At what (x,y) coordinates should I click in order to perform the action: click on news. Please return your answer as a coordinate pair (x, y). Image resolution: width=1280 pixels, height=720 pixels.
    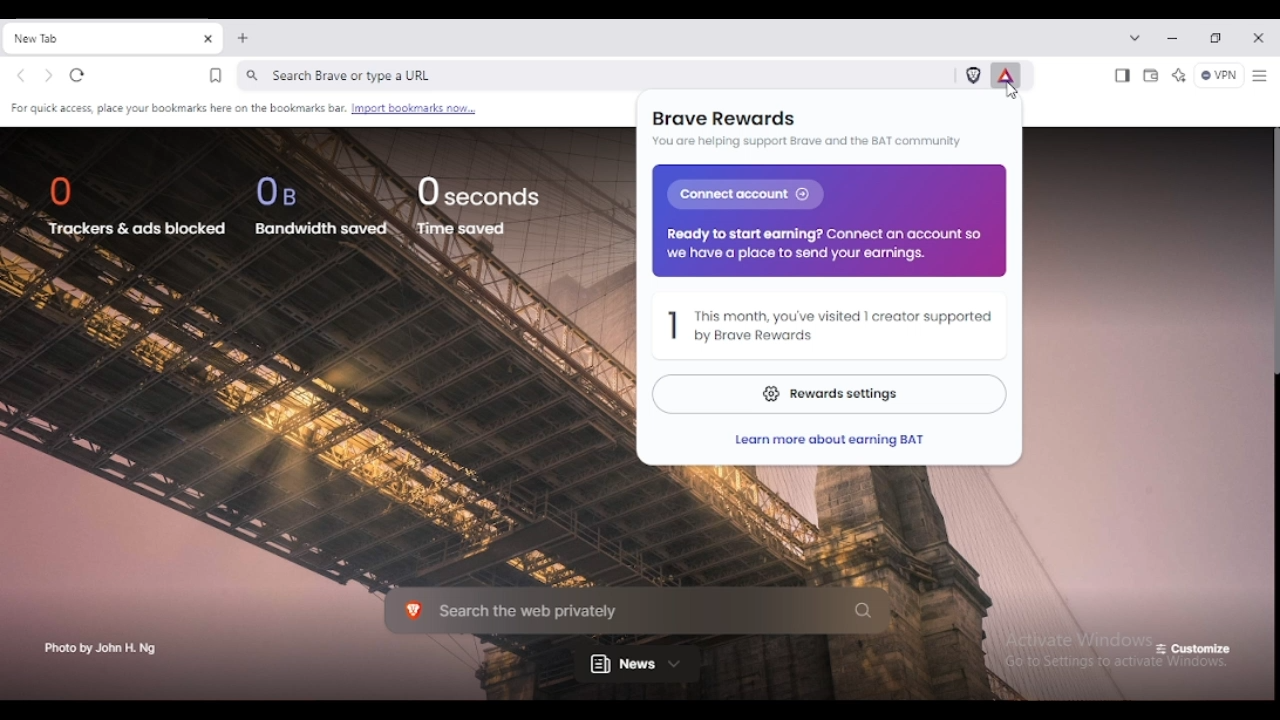
    Looking at the image, I should click on (637, 664).